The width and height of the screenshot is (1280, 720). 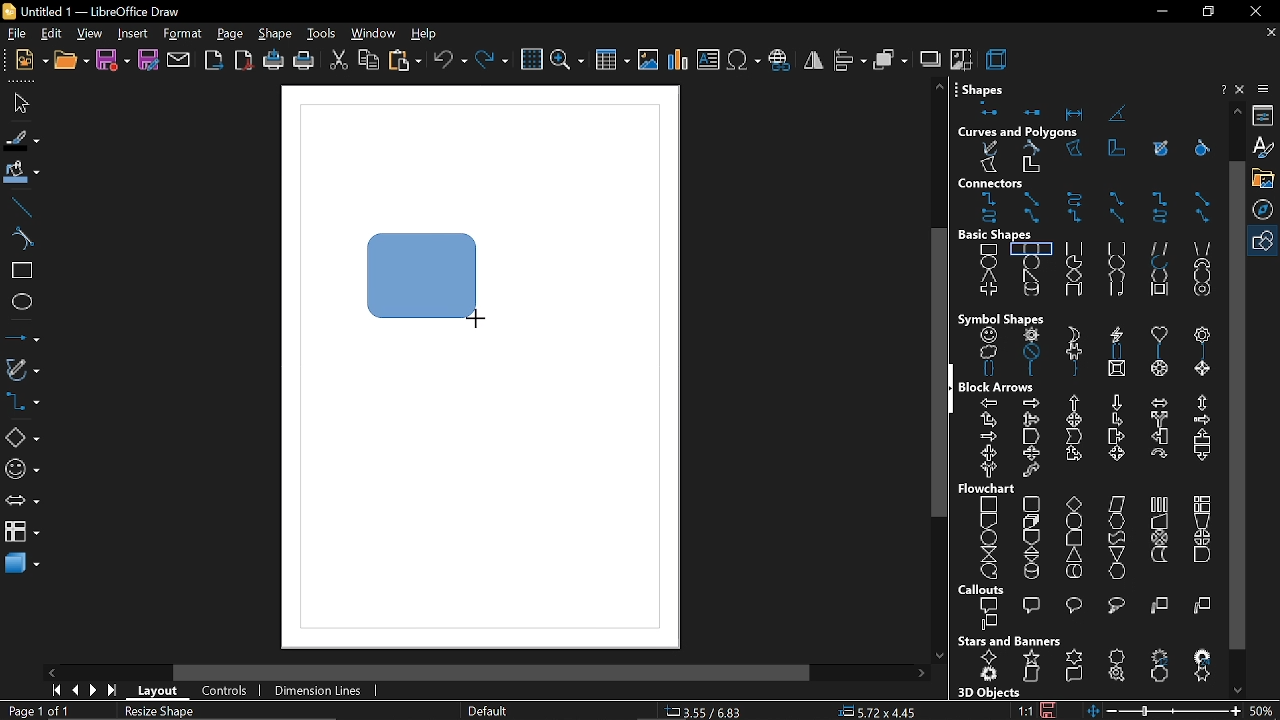 I want to click on cut, so click(x=339, y=63).